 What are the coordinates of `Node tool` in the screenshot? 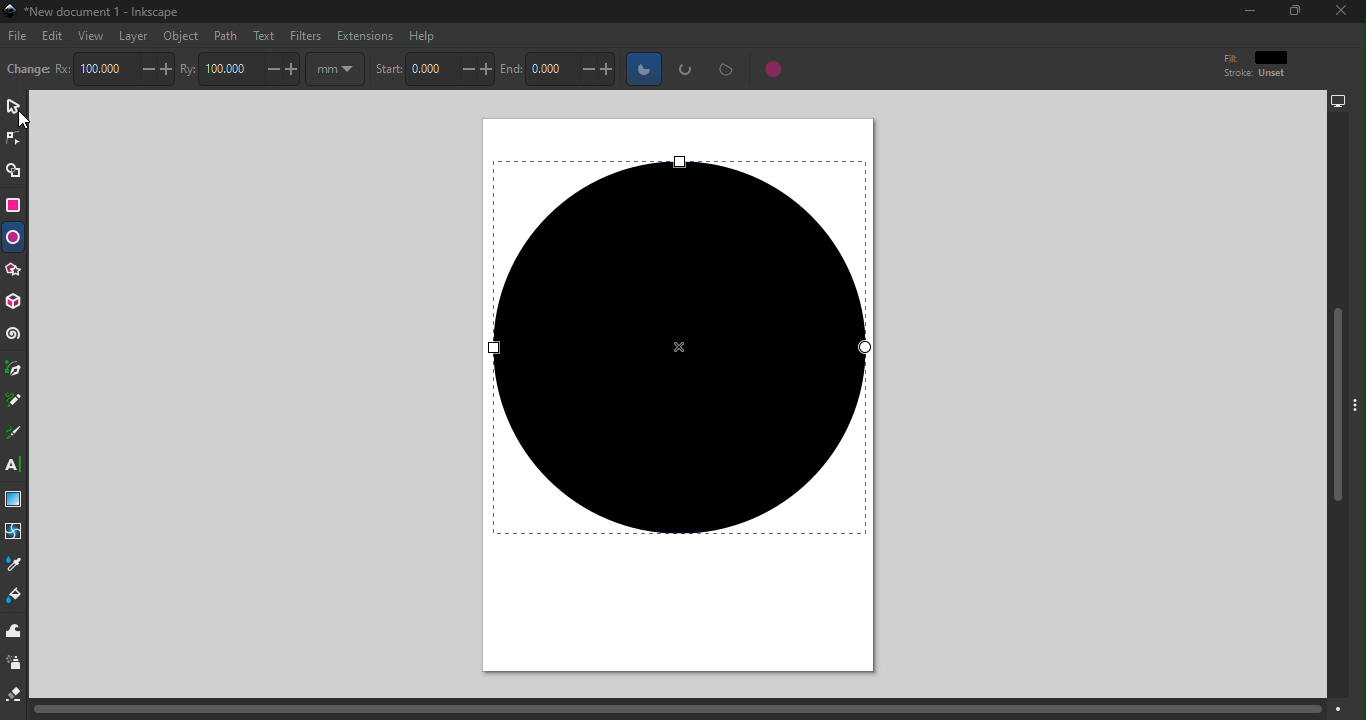 It's located at (16, 139).